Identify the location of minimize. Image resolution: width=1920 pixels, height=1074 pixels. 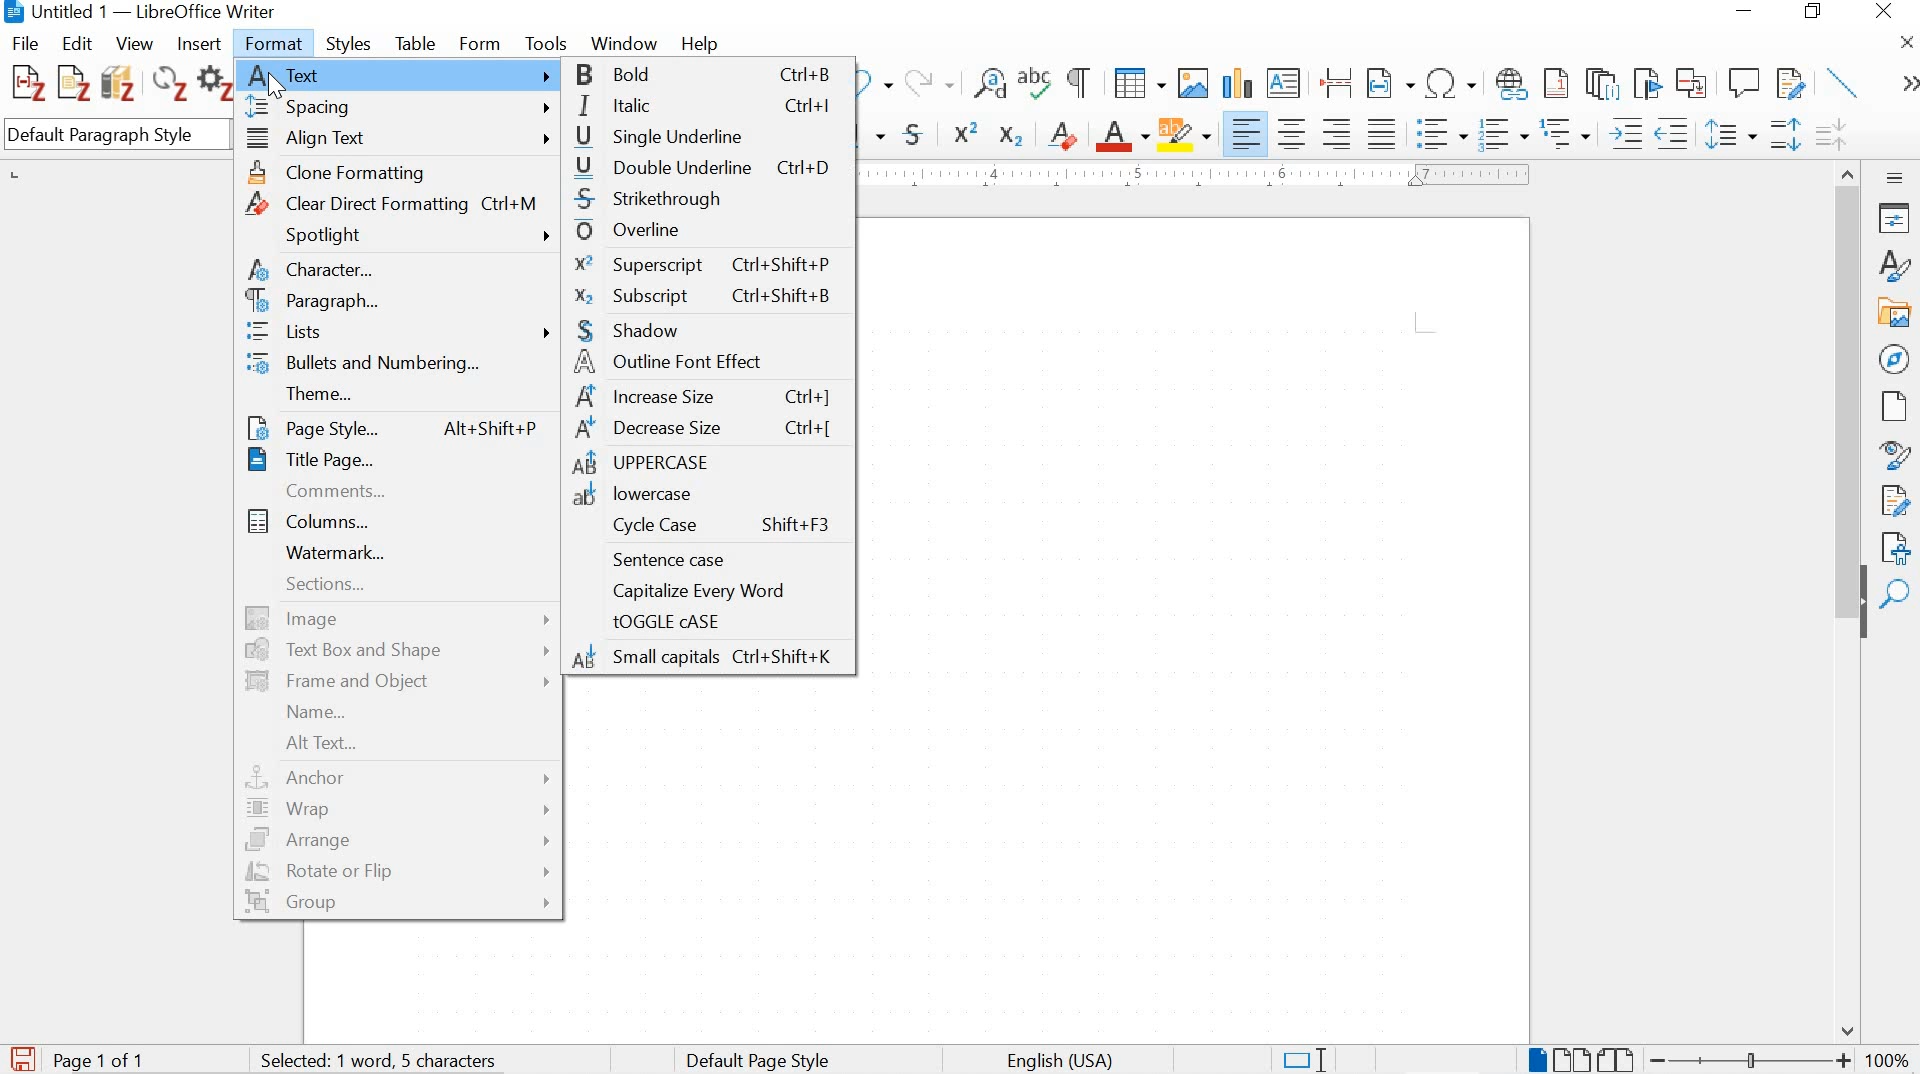
(1742, 11).